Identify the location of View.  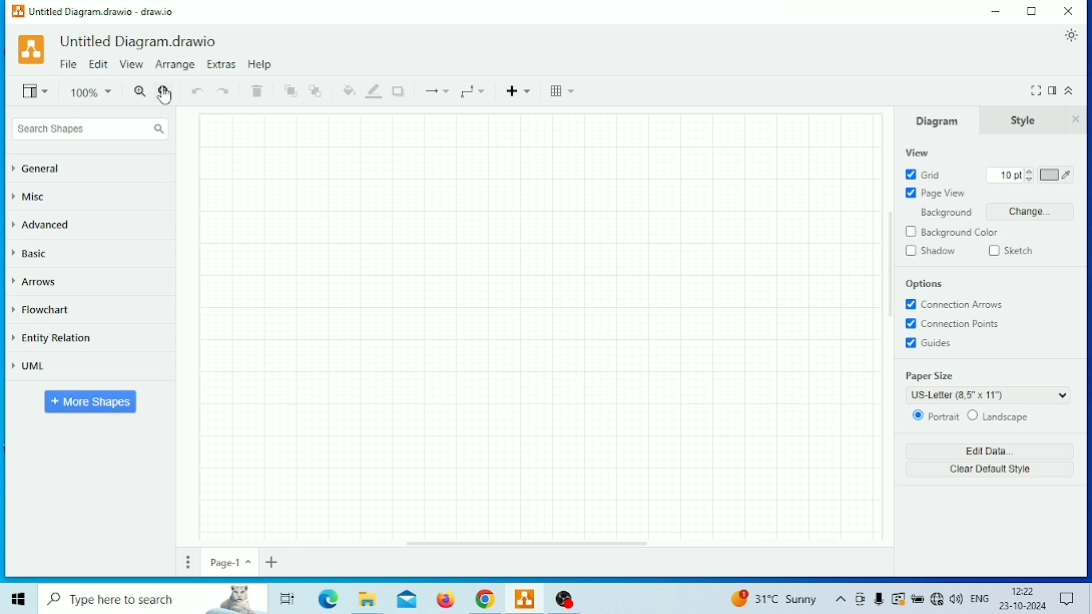
(131, 65).